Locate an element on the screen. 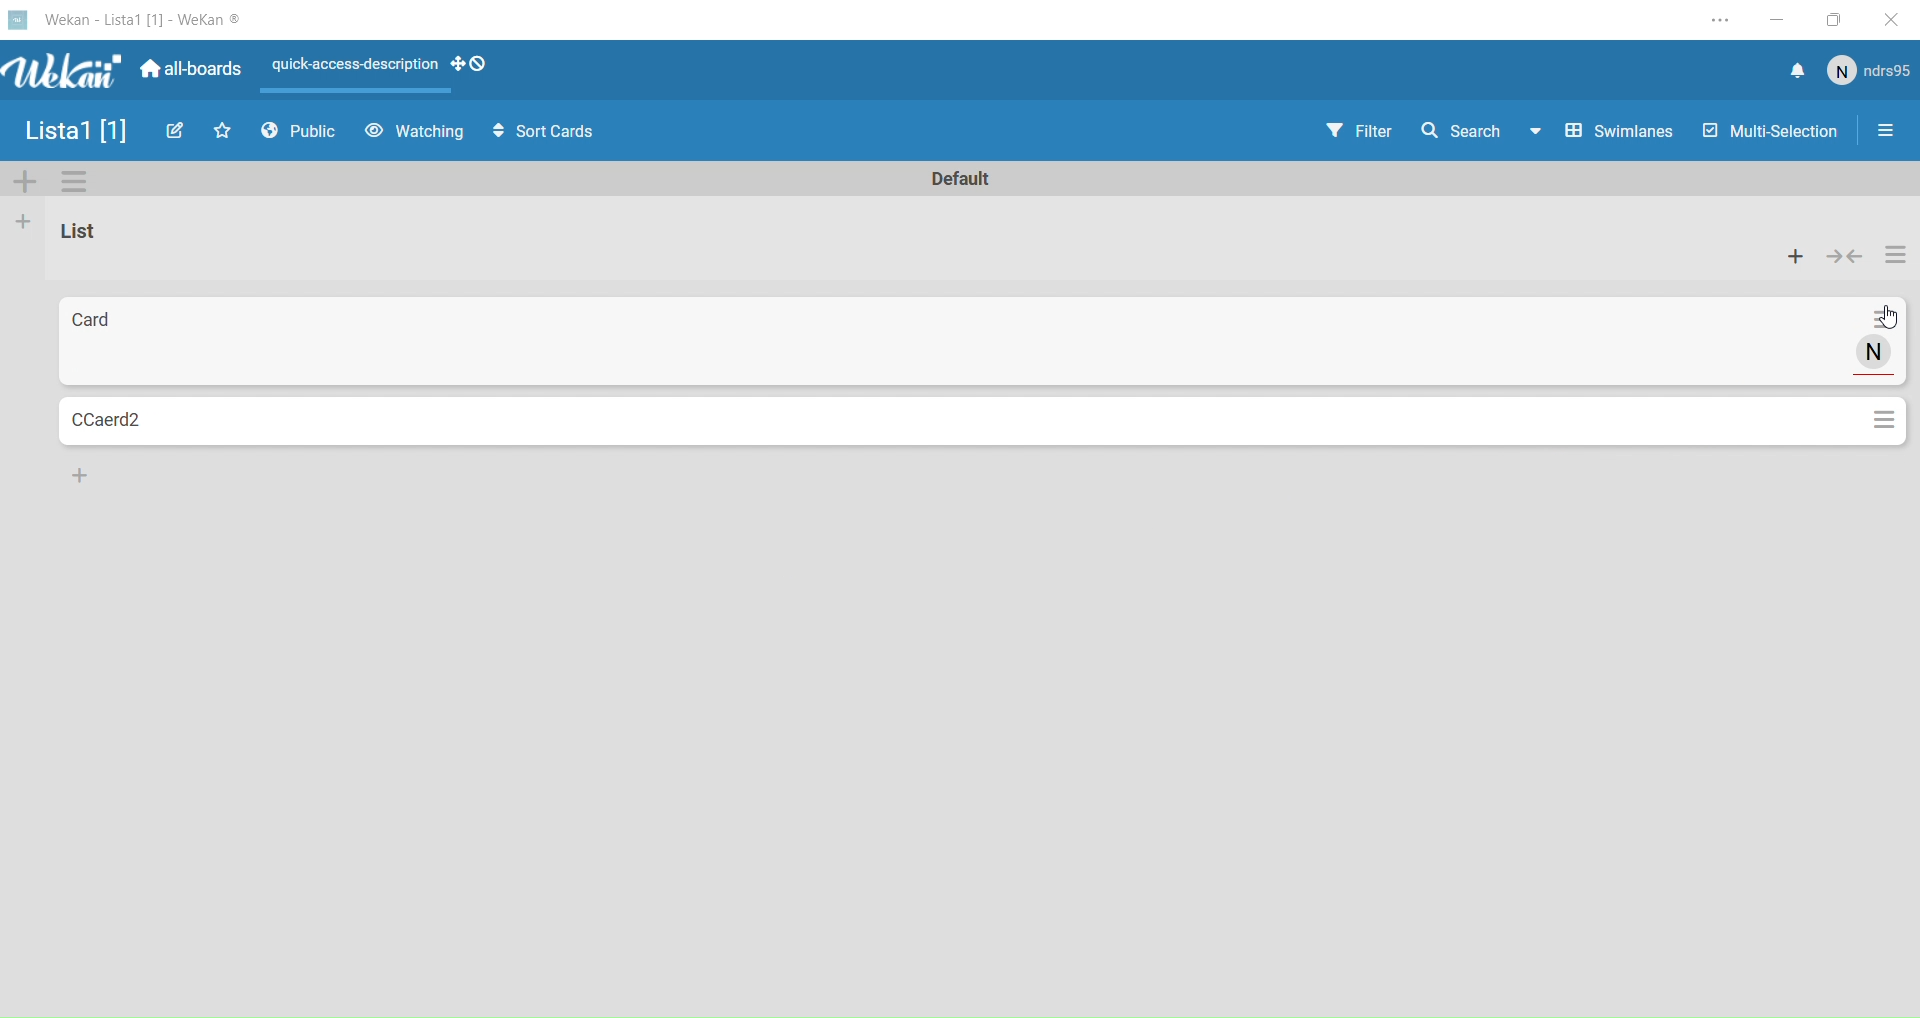 The width and height of the screenshot is (1920, 1018). cursor is located at coordinates (1891, 318).